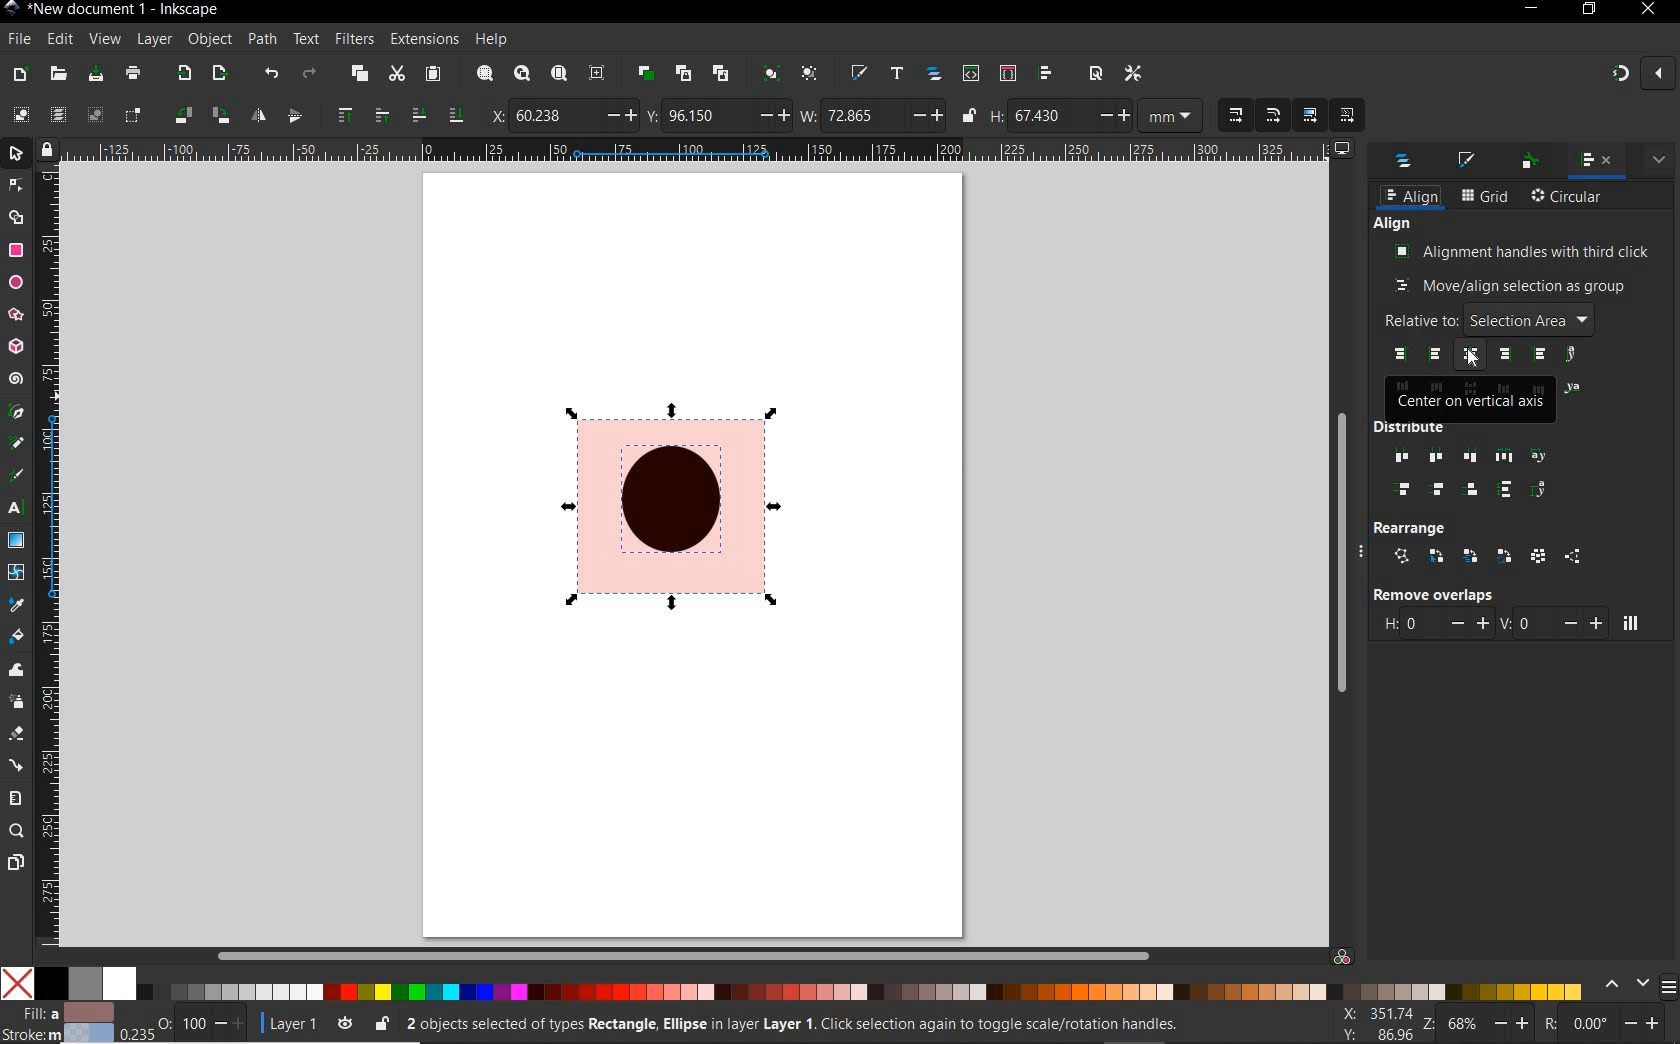 The height and width of the screenshot is (1044, 1680). I want to click on when scaling rectangles, so click(1273, 116).